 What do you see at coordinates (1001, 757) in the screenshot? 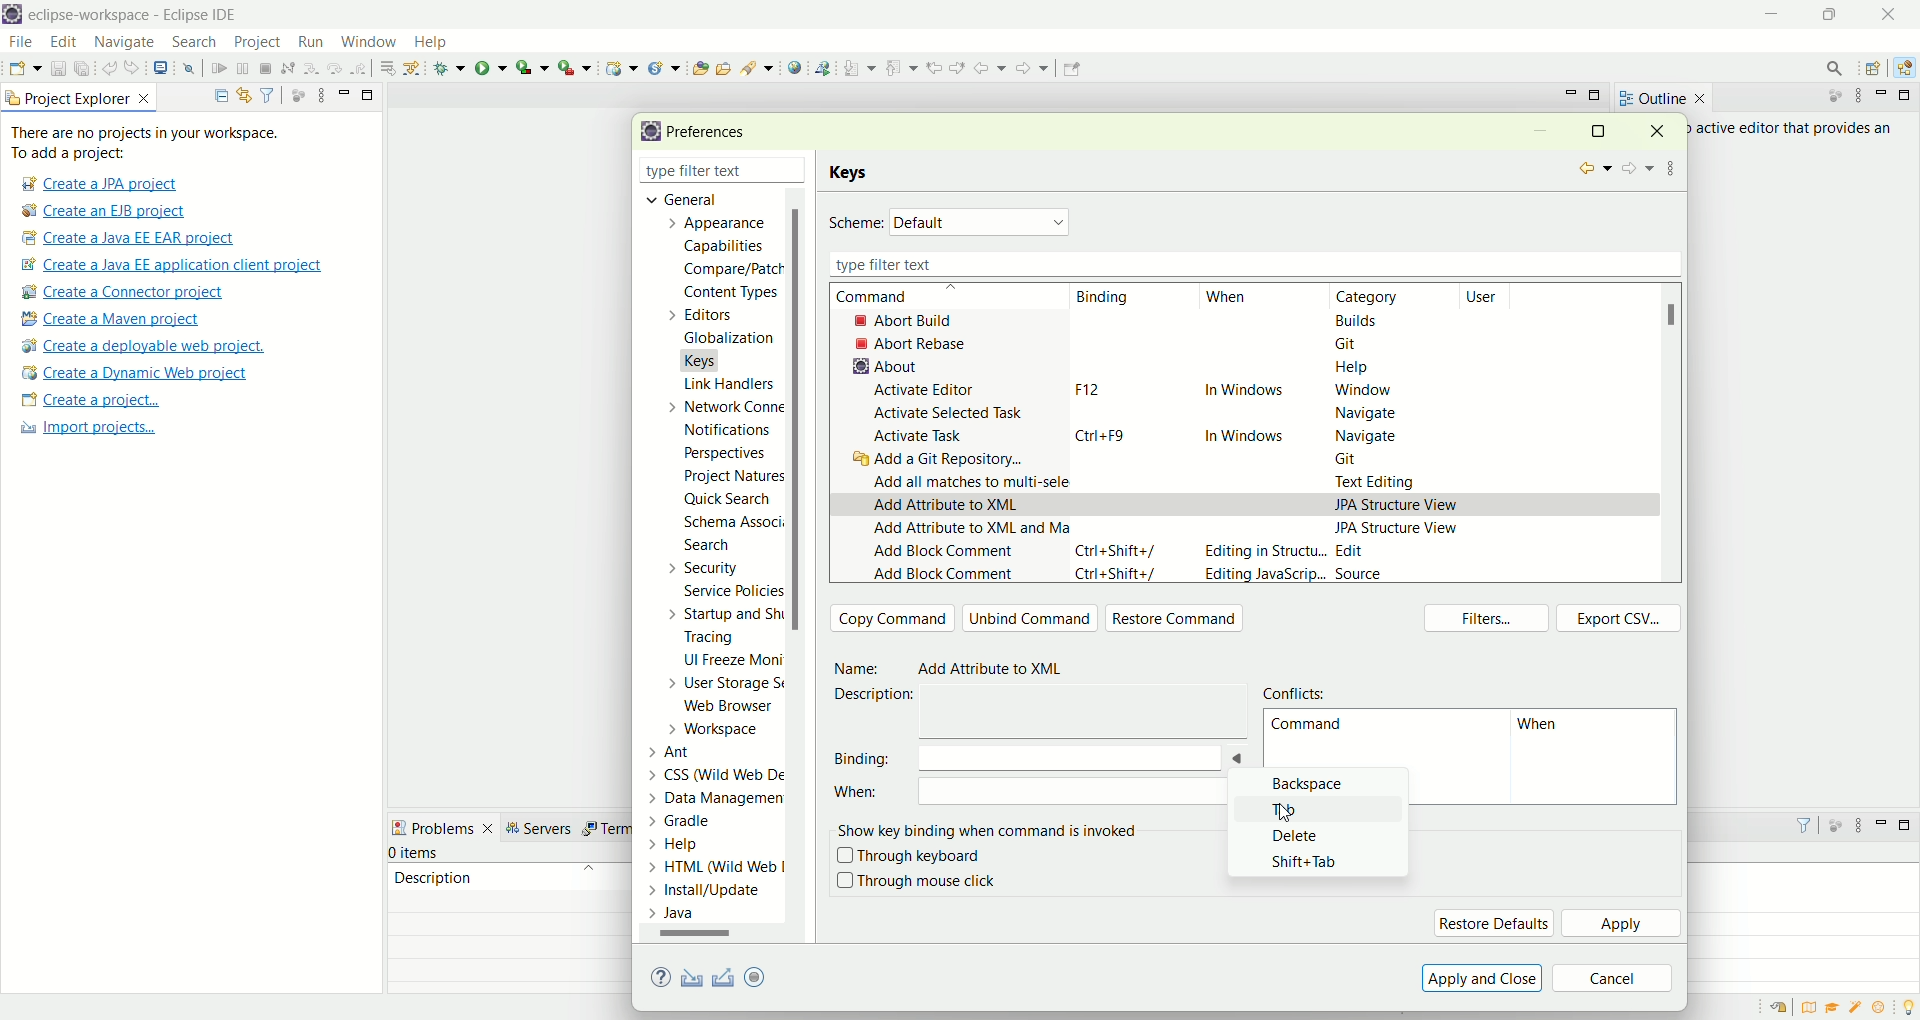
I see `binding` at bounding box center [1001, 757].